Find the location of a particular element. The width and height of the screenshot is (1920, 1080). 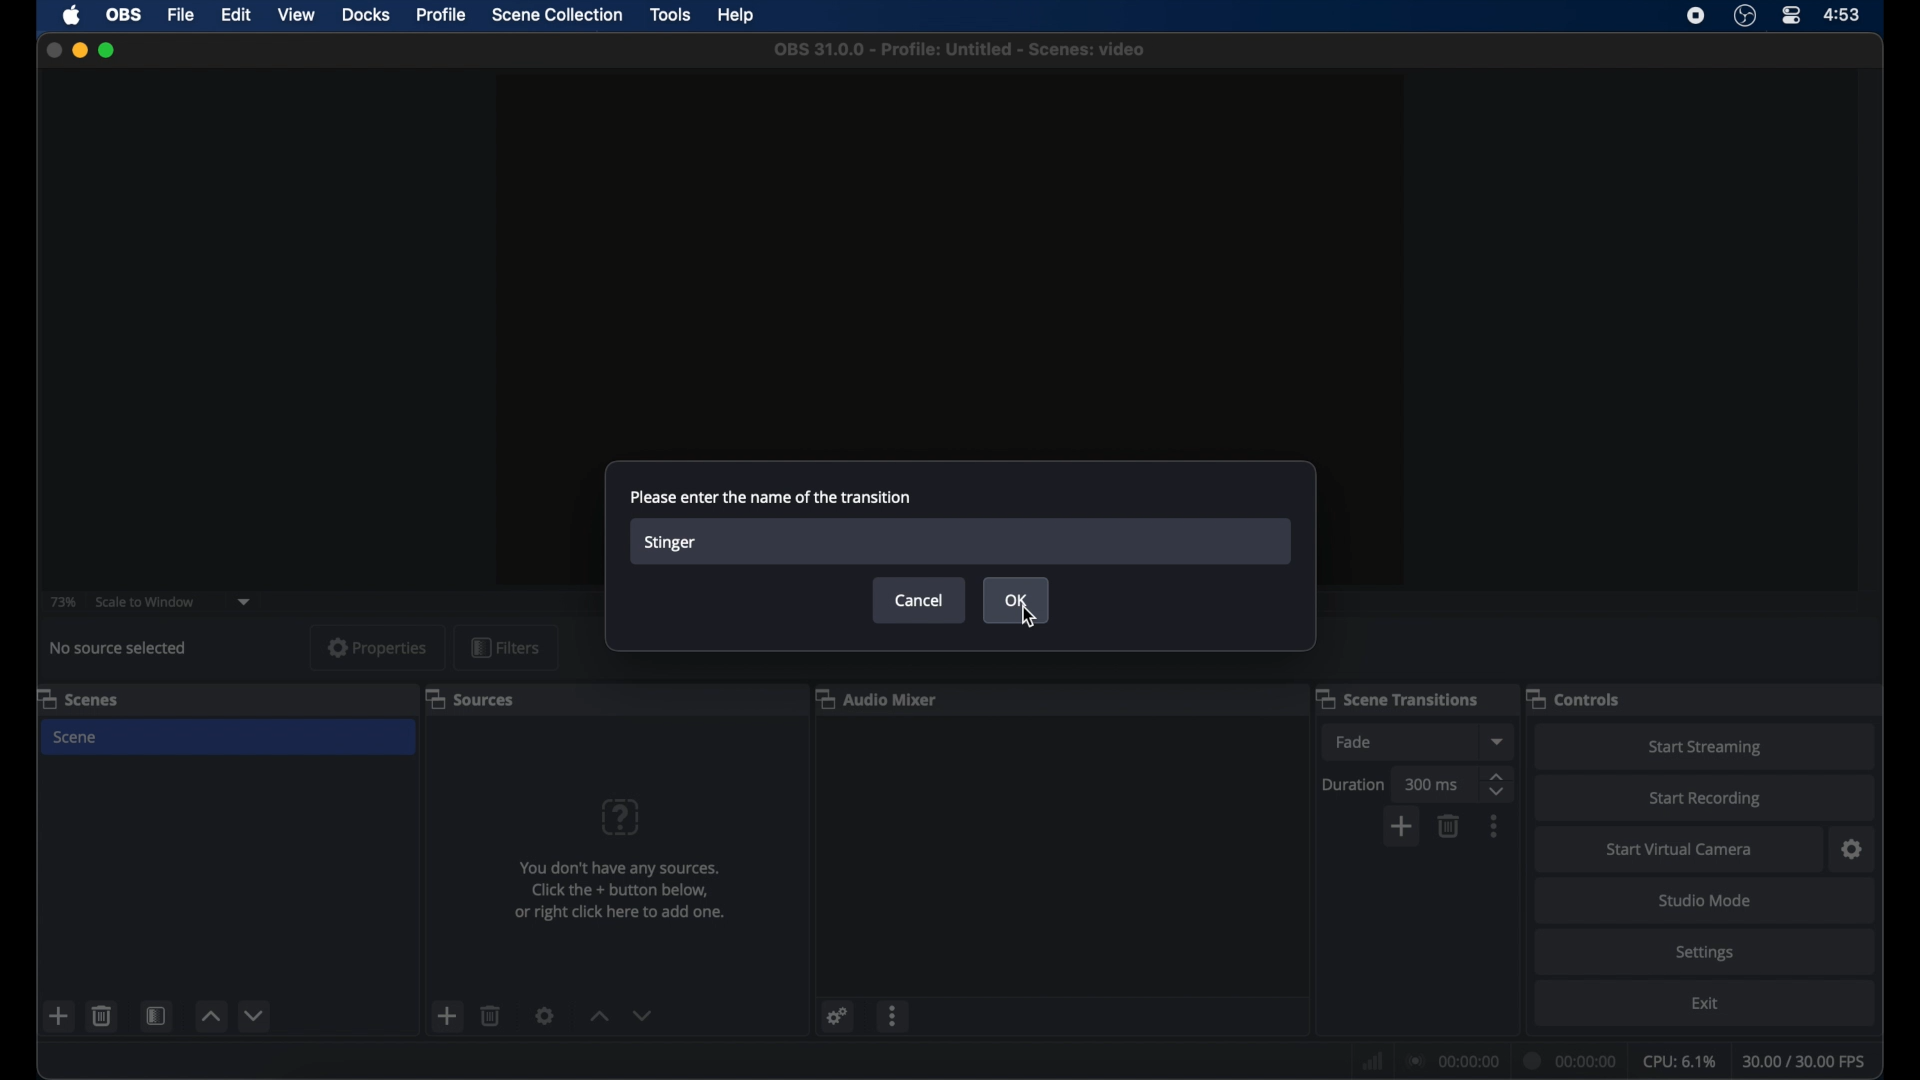

delete is located at coordinates (101, 1014).